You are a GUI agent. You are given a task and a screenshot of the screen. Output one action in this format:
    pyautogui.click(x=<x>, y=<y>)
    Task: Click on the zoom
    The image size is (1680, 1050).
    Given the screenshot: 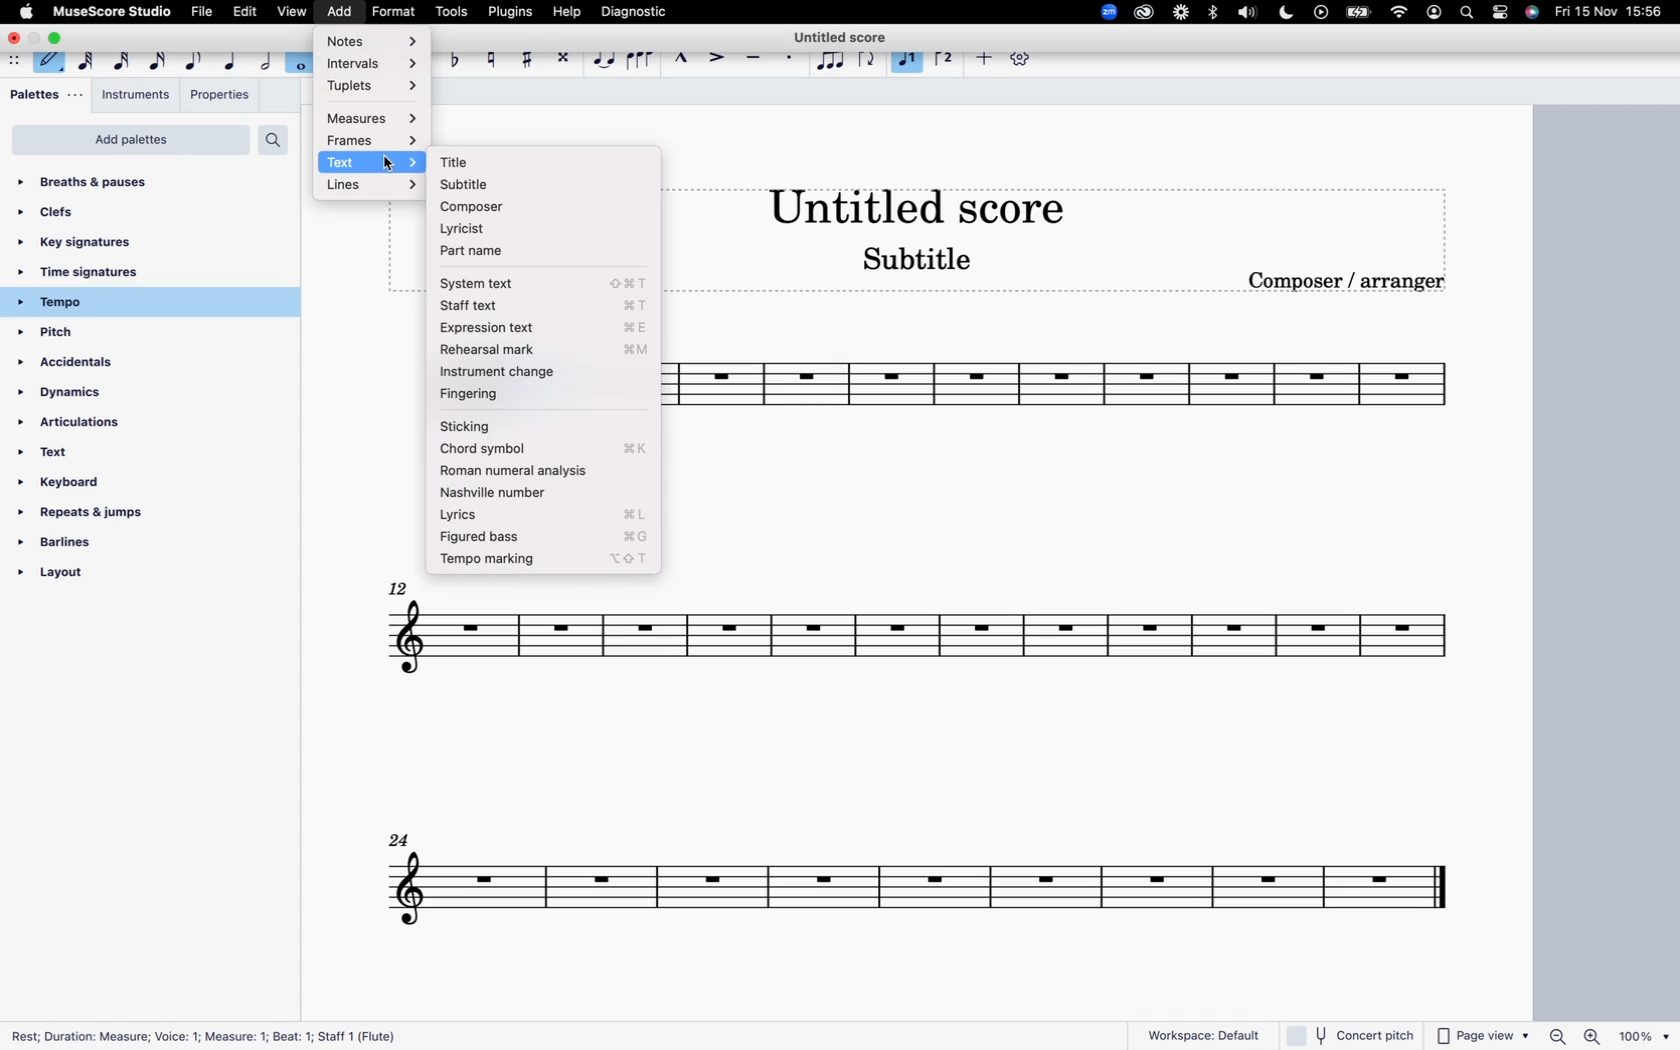 What is the action you would take?
    pyautogui.click(x=1104, y=10)
    